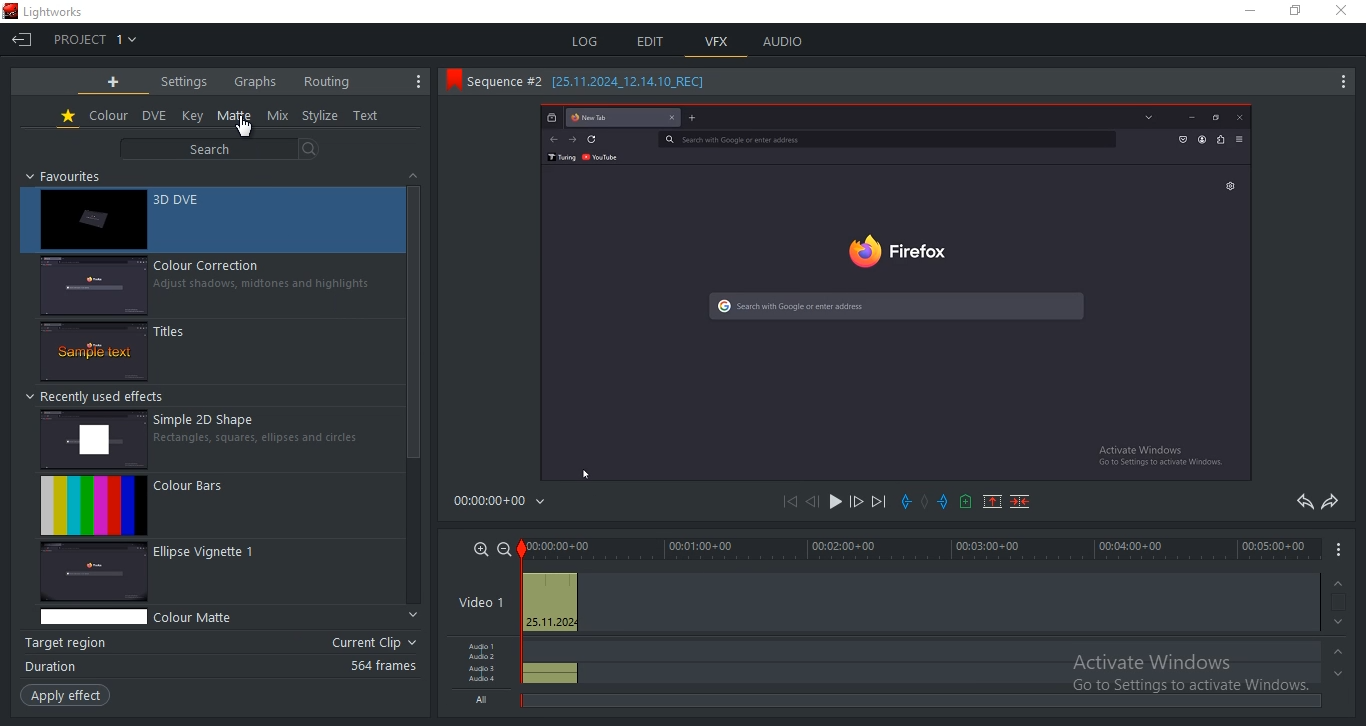  What do you see at coordinates (320, 116) in the screenshot?
I see `stylize` at bounding box center [320, 116].